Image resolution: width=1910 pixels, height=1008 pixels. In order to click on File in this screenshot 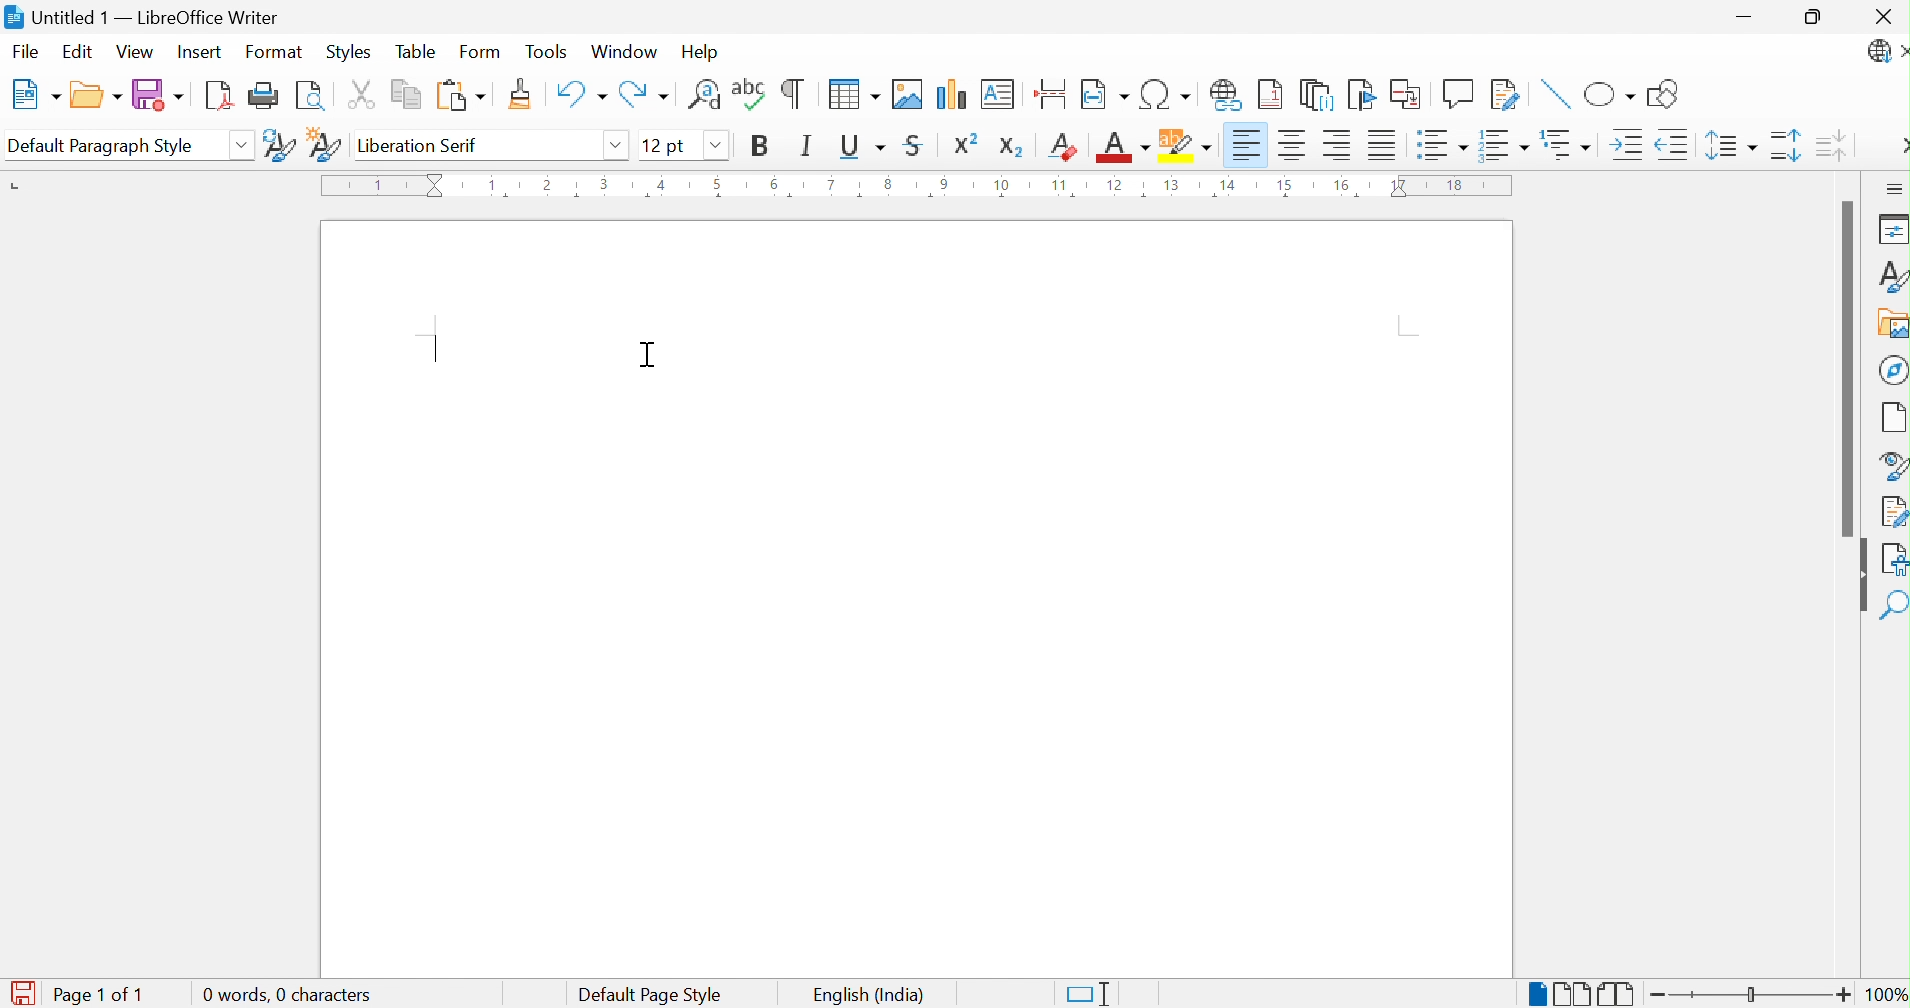, I will do `click(27, 51)`.